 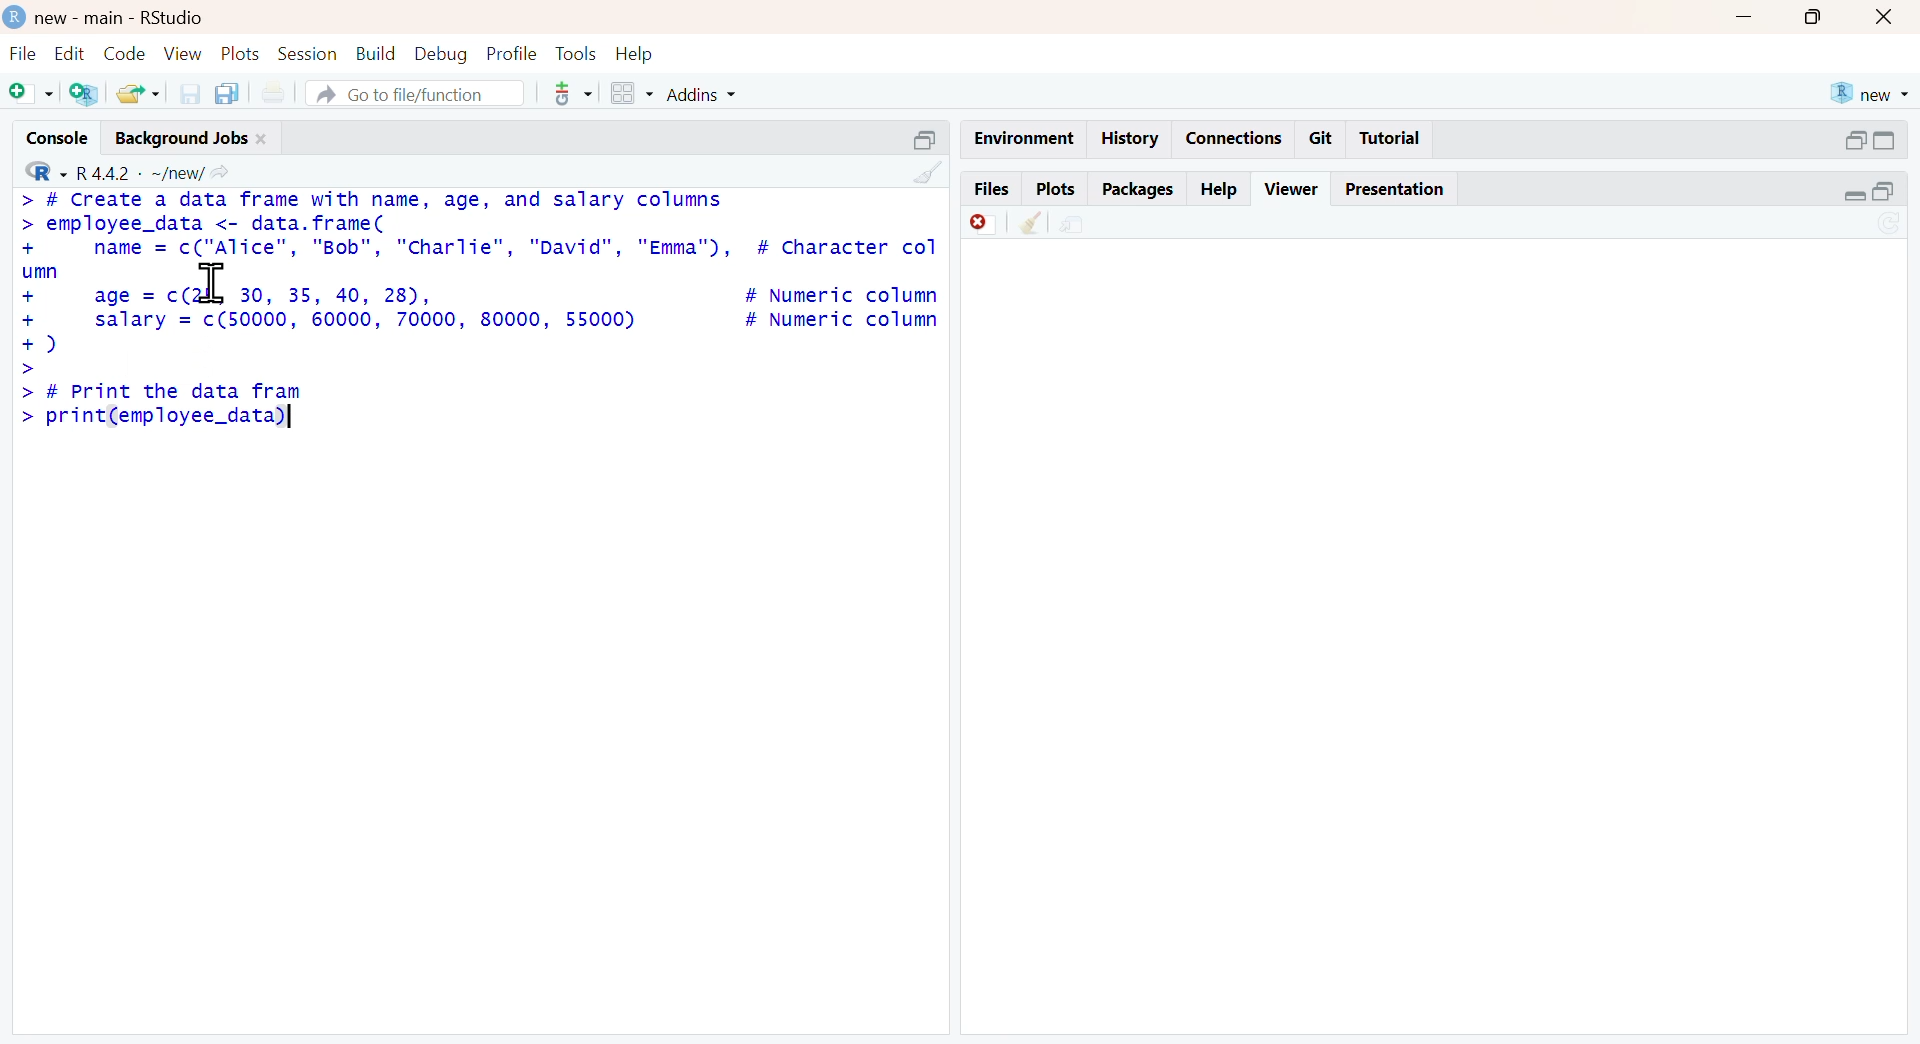 I want to click on close, so click(x=1891, y=17).